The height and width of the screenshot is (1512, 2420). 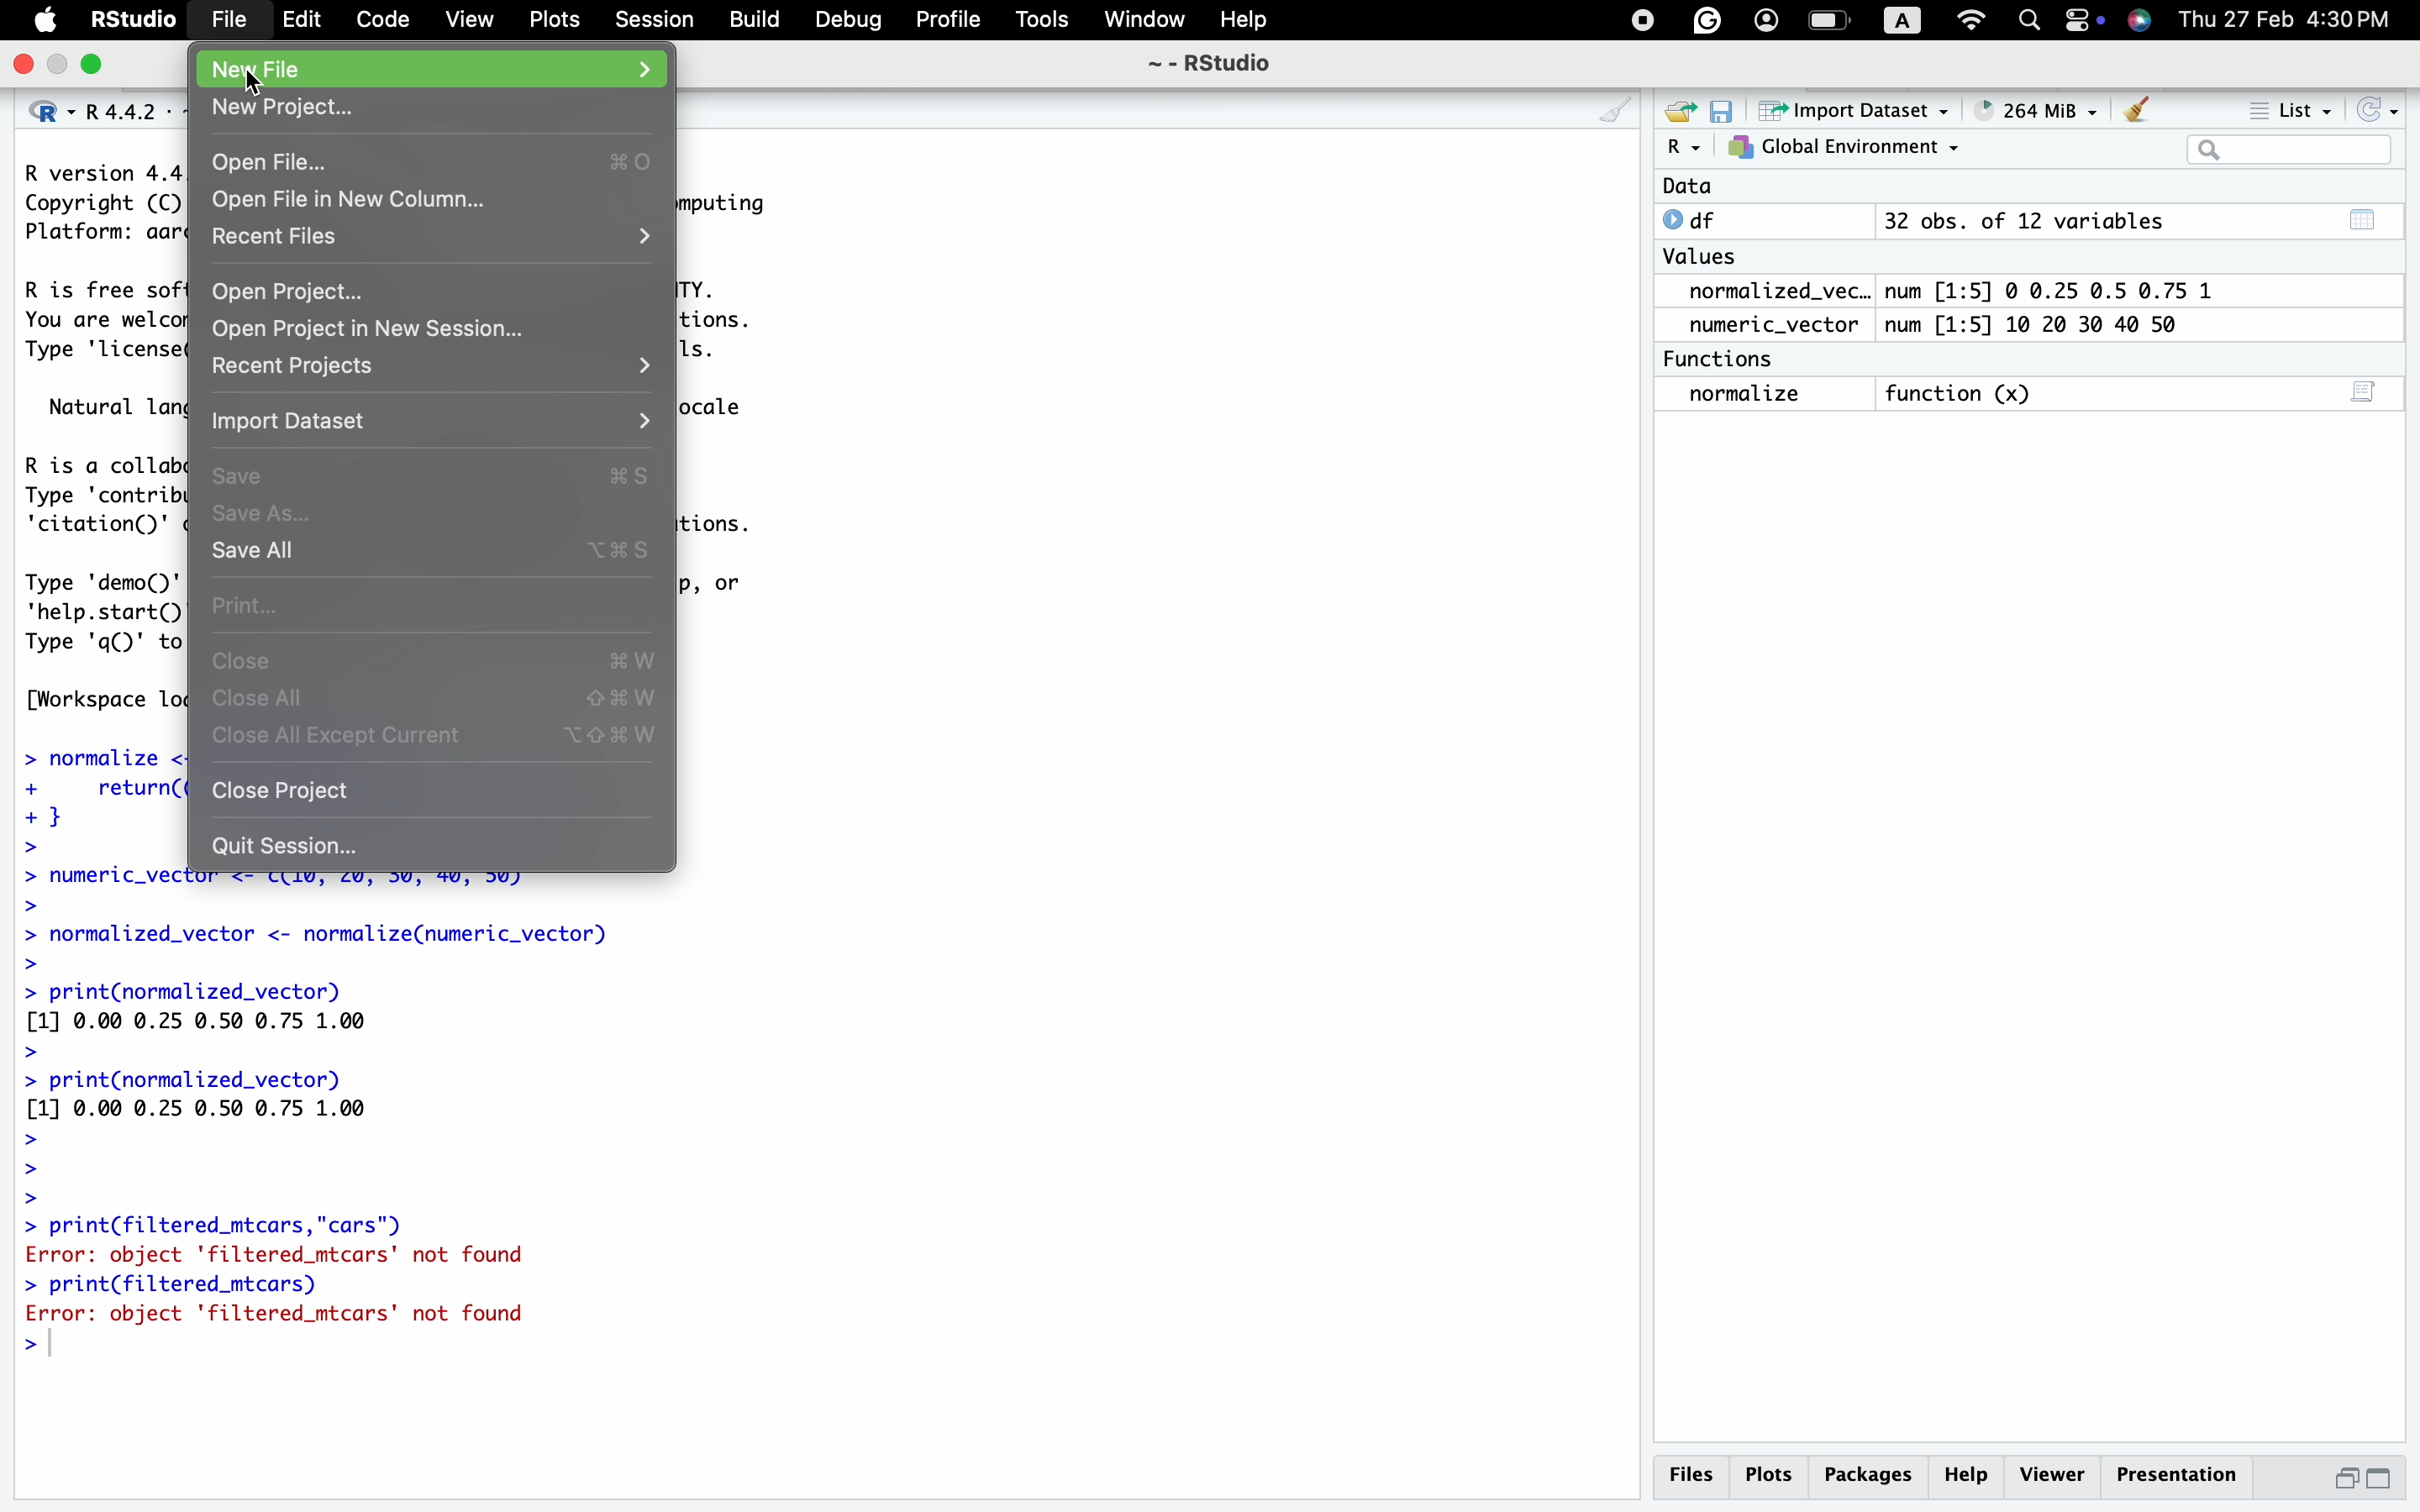 I want to click on R is a collab:
Type 'contribi
"citation", so click(x=106, y=497).